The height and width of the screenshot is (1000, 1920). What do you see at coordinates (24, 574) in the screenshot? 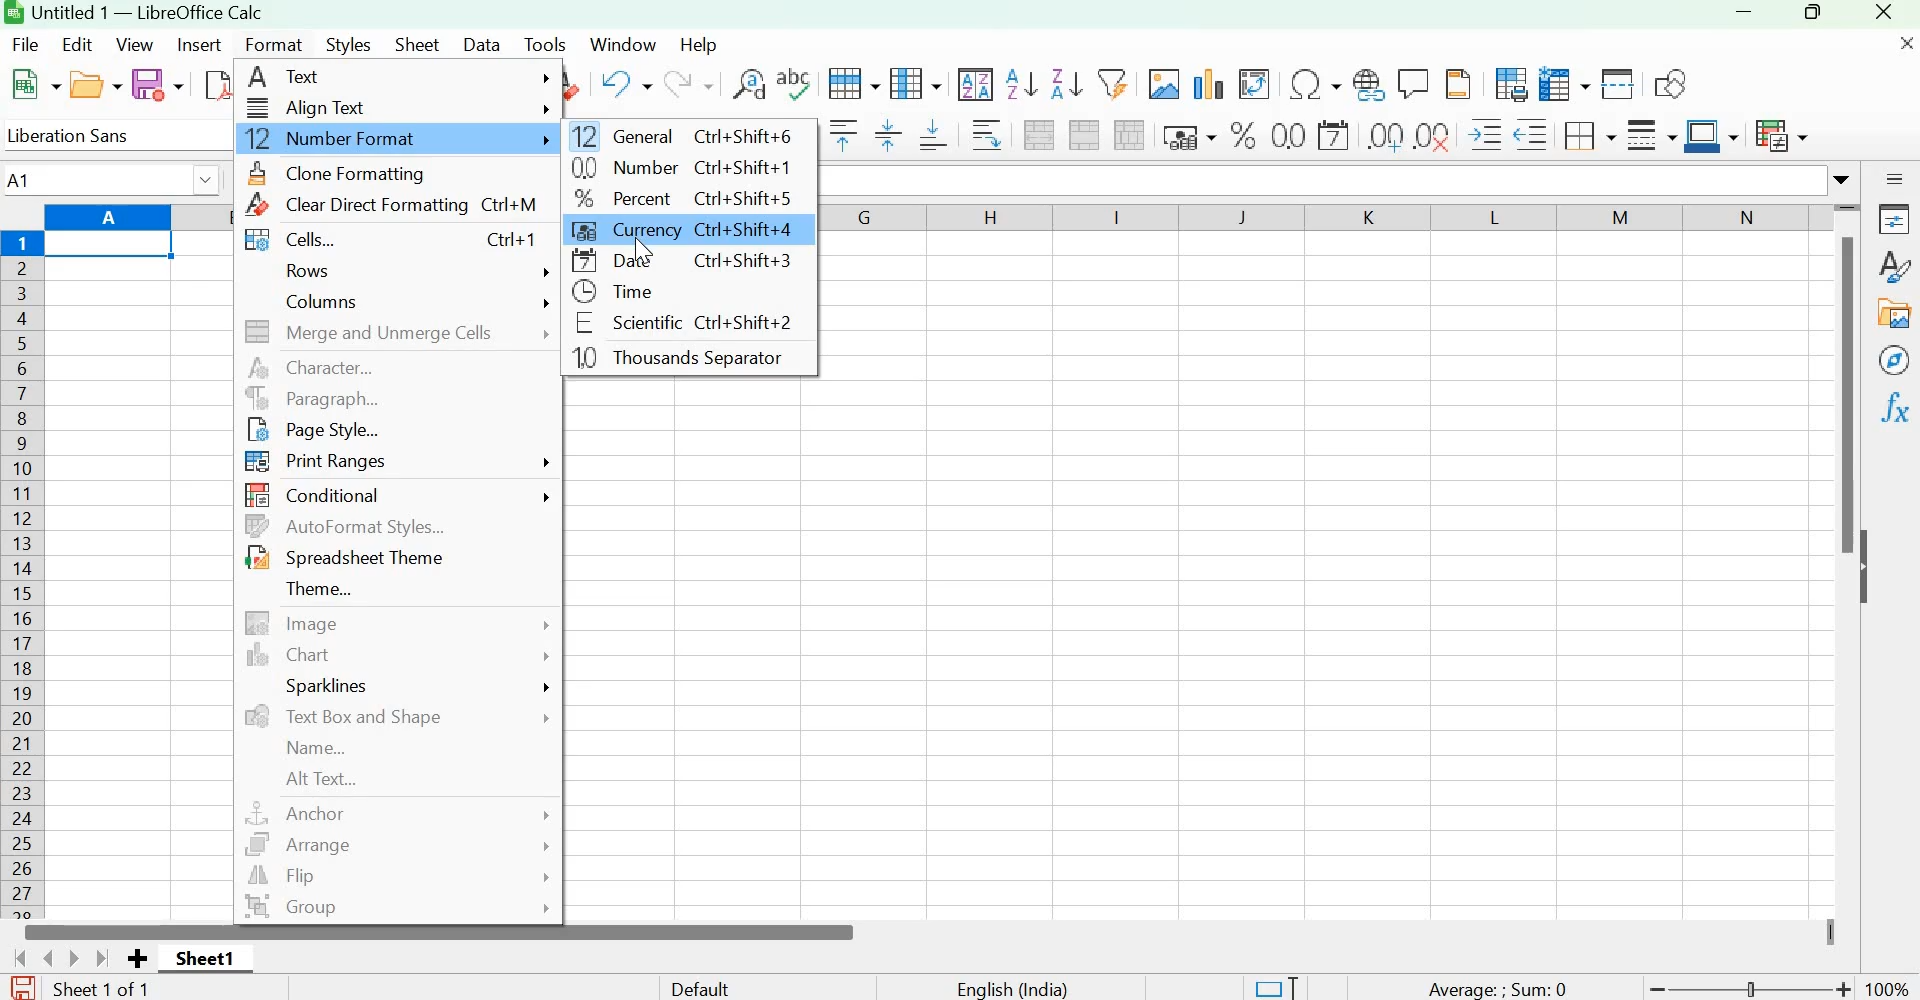
I see `Columns` at bounding box center [24, 574].